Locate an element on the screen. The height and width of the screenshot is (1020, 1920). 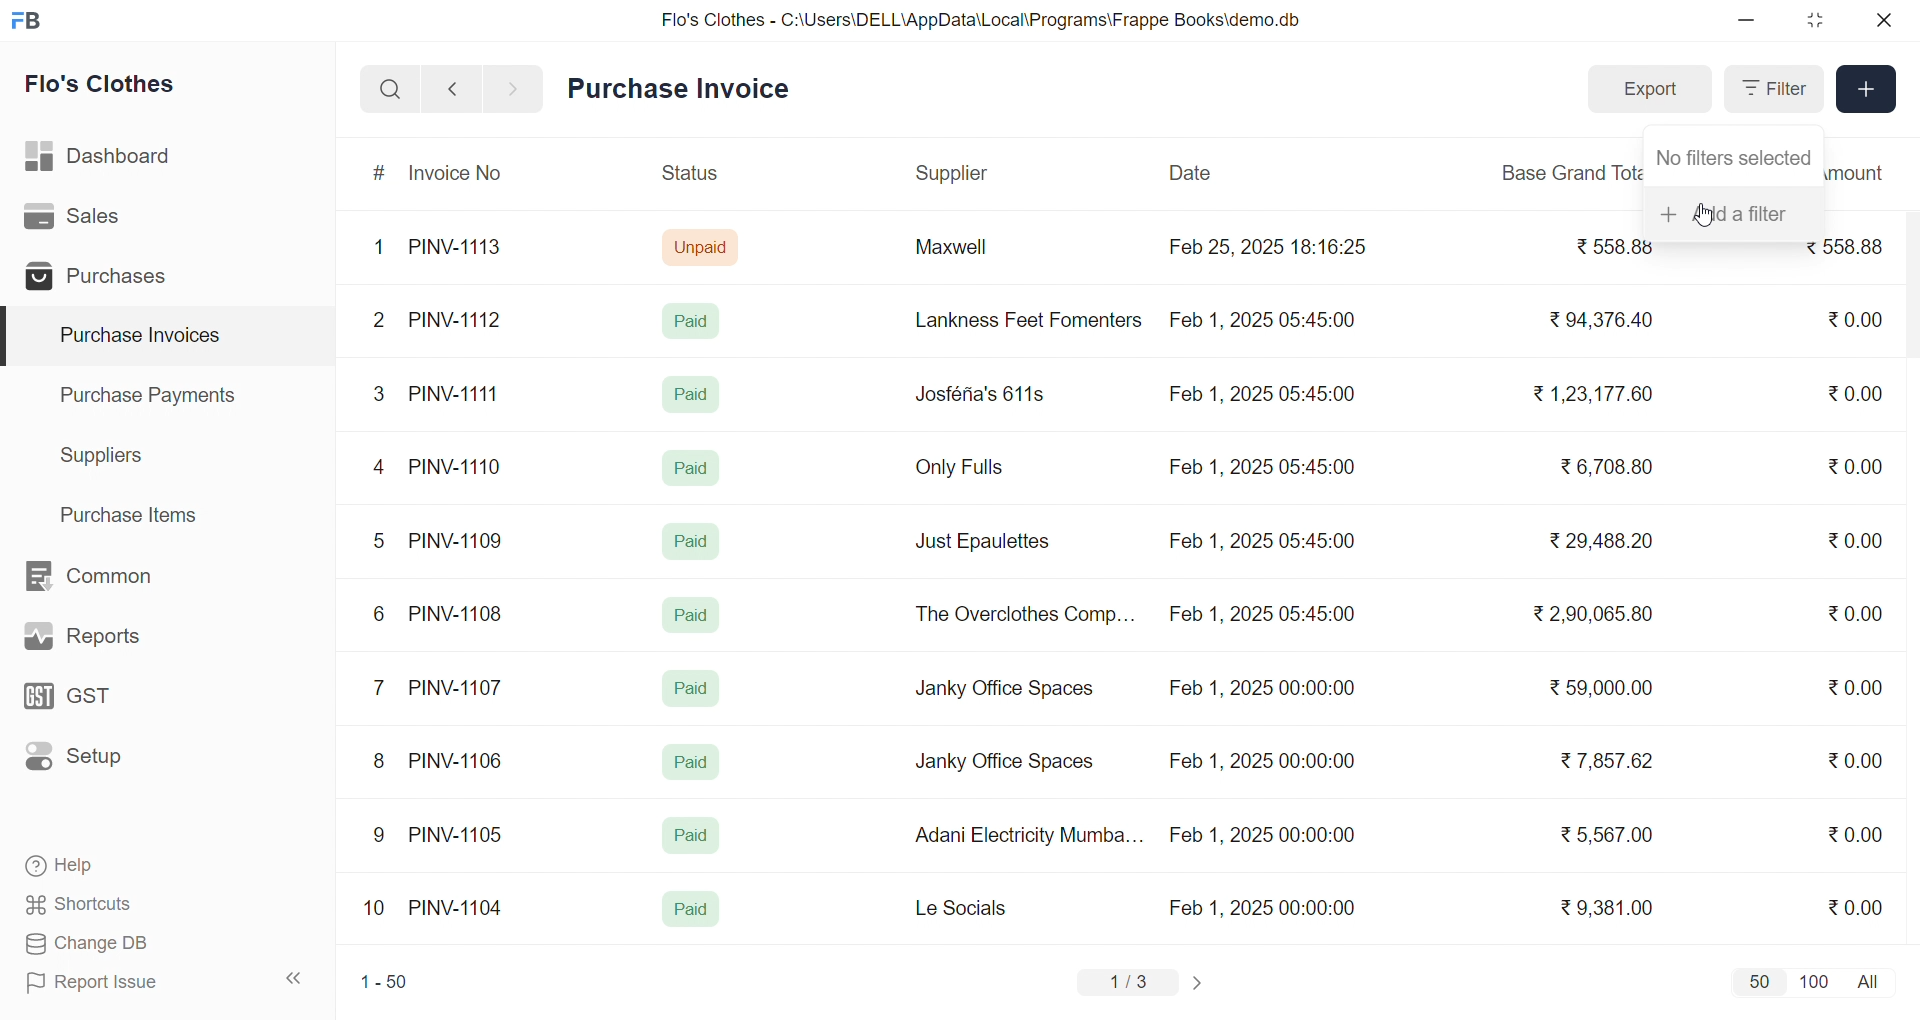
Date is located at coordinates (1193, 173).